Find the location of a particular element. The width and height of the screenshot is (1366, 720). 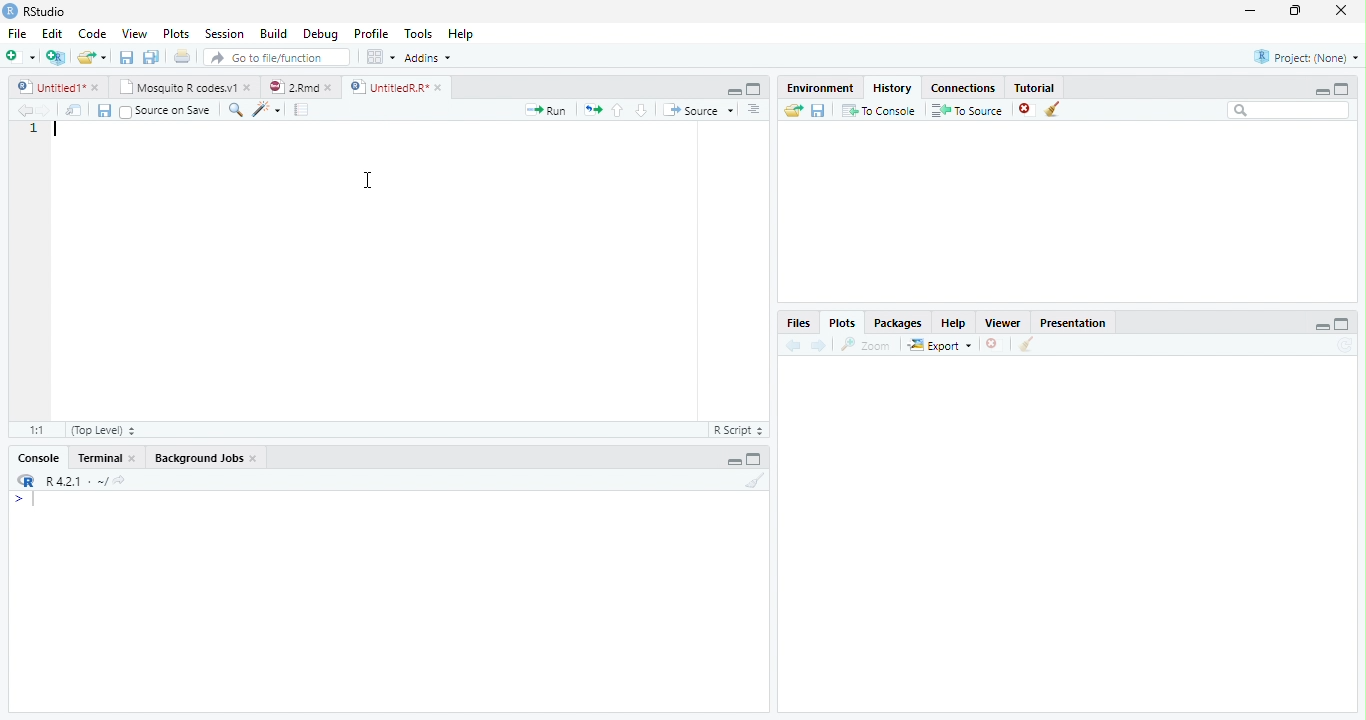

Run is located at coordinates (543, 111).